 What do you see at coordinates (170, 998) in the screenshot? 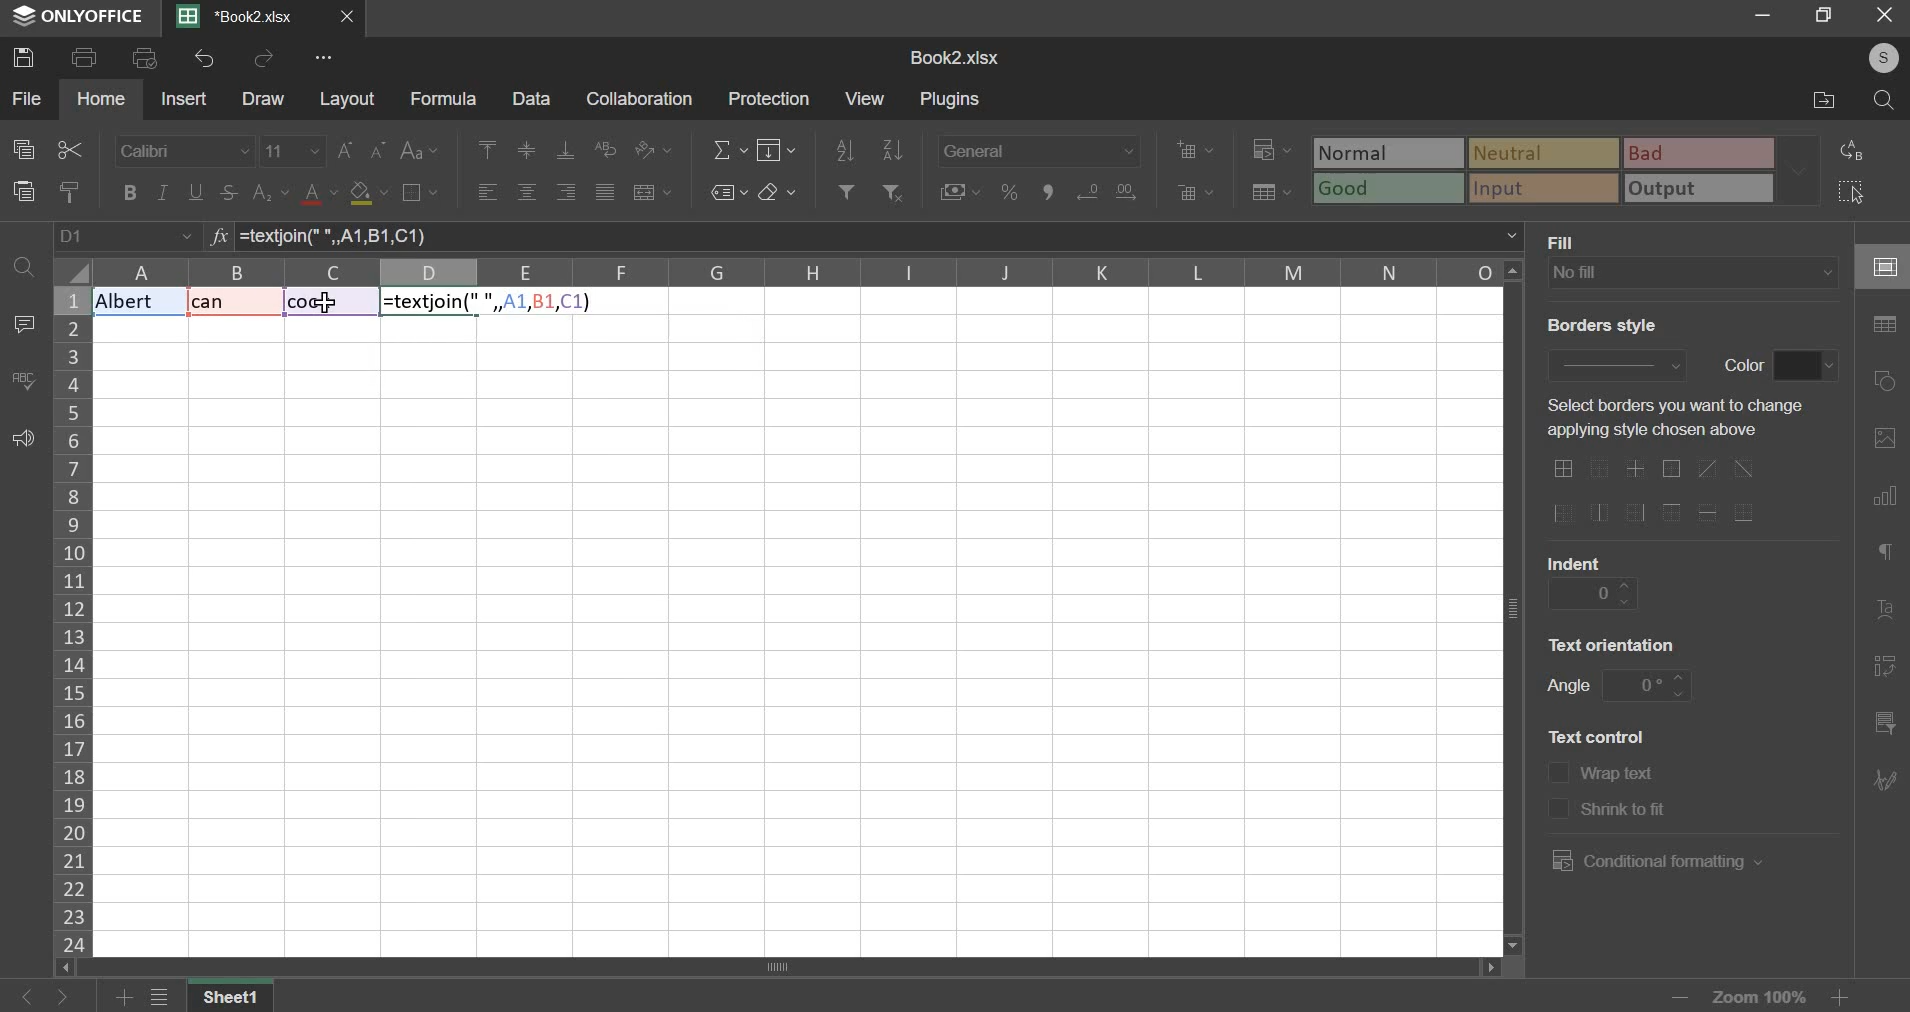
I see `view all sheets` at bounding box center [170, 998].